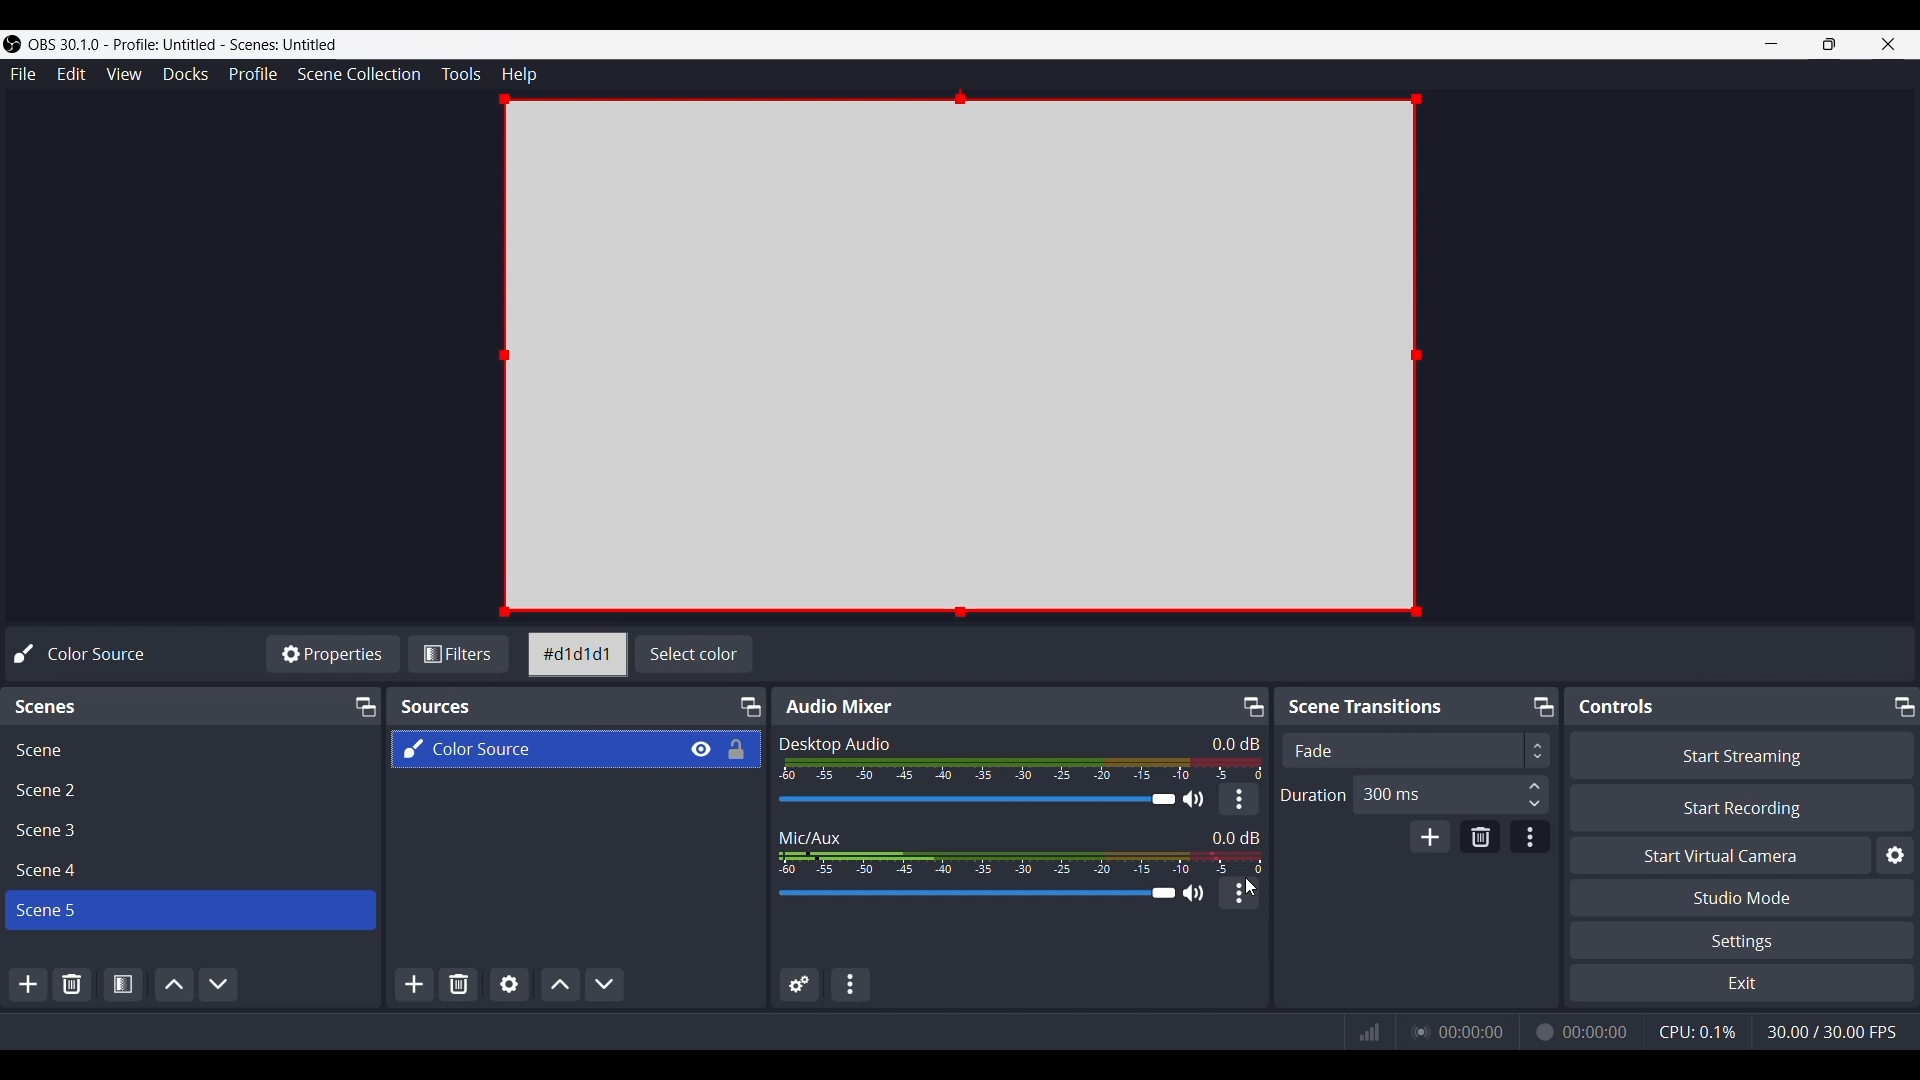 This screenshot has width=1920, height=1080. What do you see at coordinates (185, 74) in the screenshot?
I see `Docks` at bounding box center [185, 74].